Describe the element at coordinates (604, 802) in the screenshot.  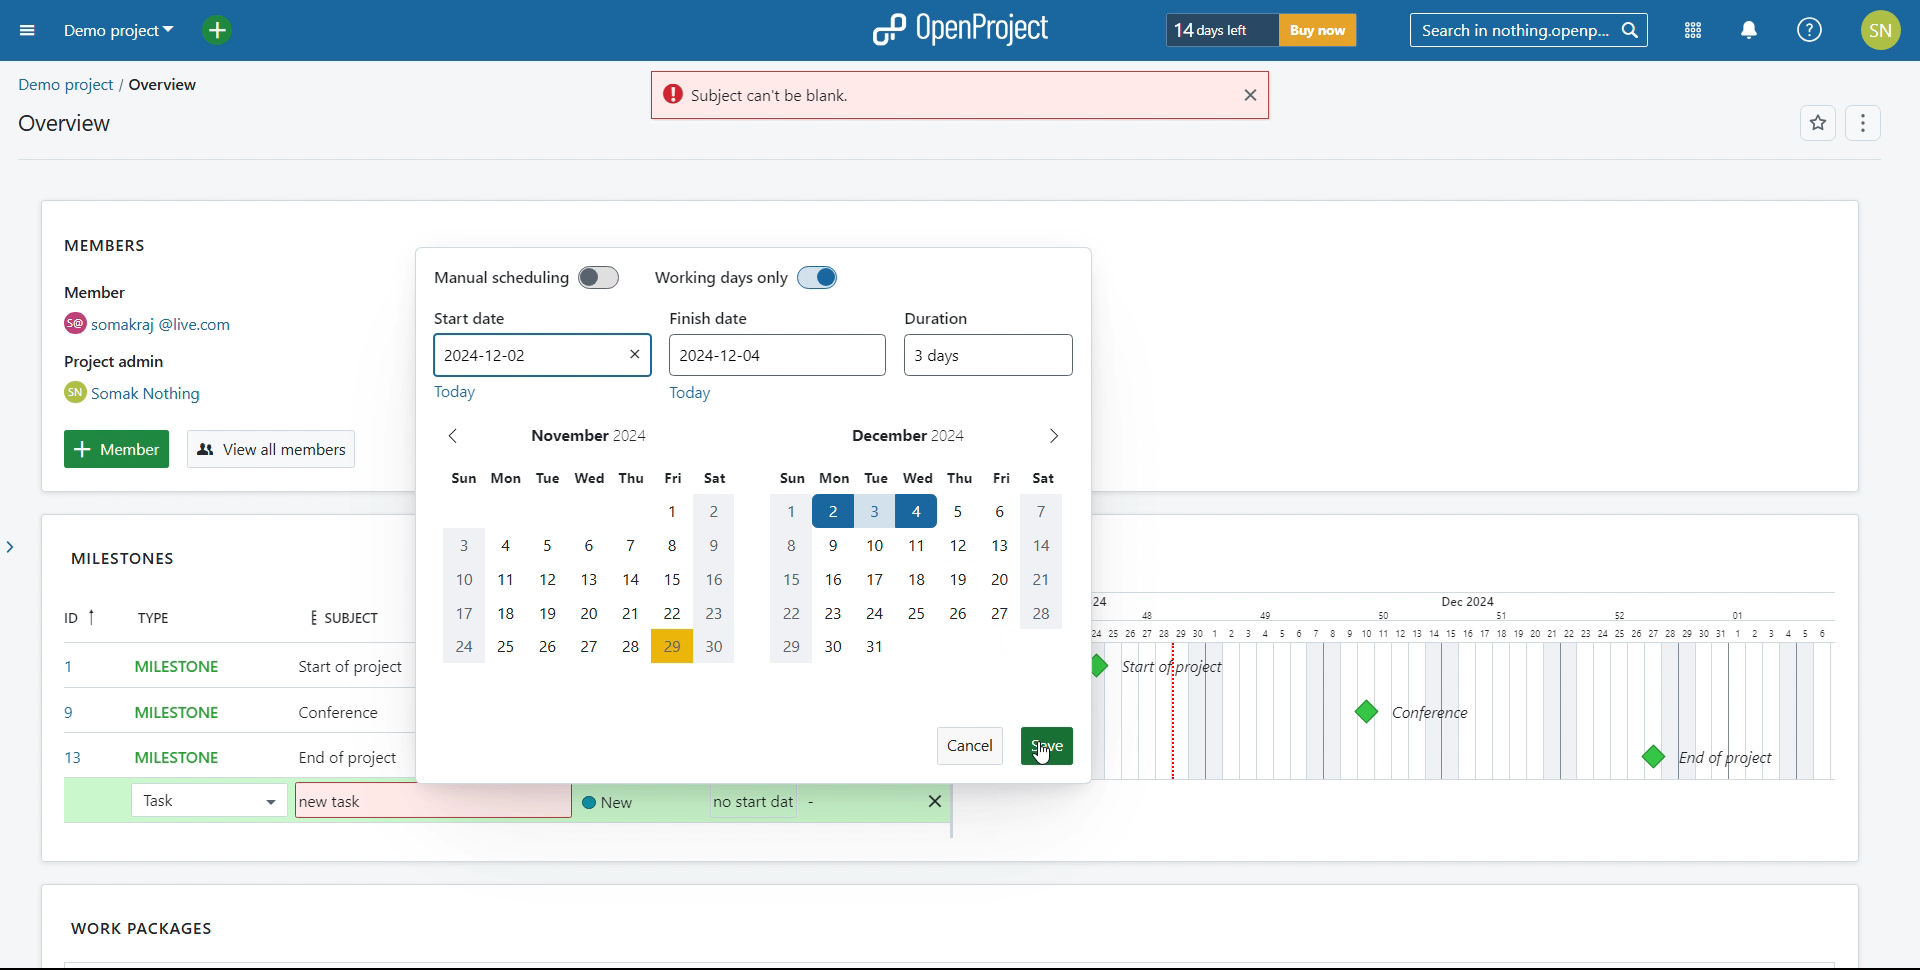
I see `set status` at that location.